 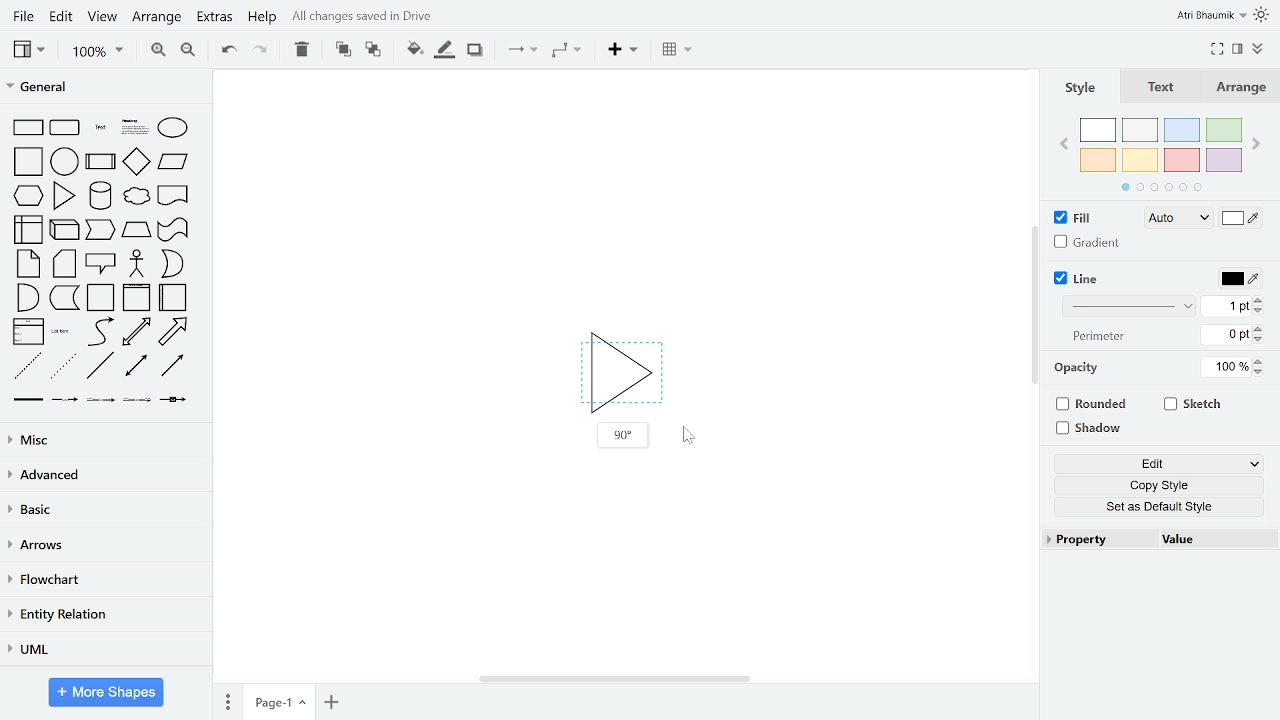 What do you see at coordinates (1099, 130) in the screenshot?
I see `white` at bounding box center [1099, 130].